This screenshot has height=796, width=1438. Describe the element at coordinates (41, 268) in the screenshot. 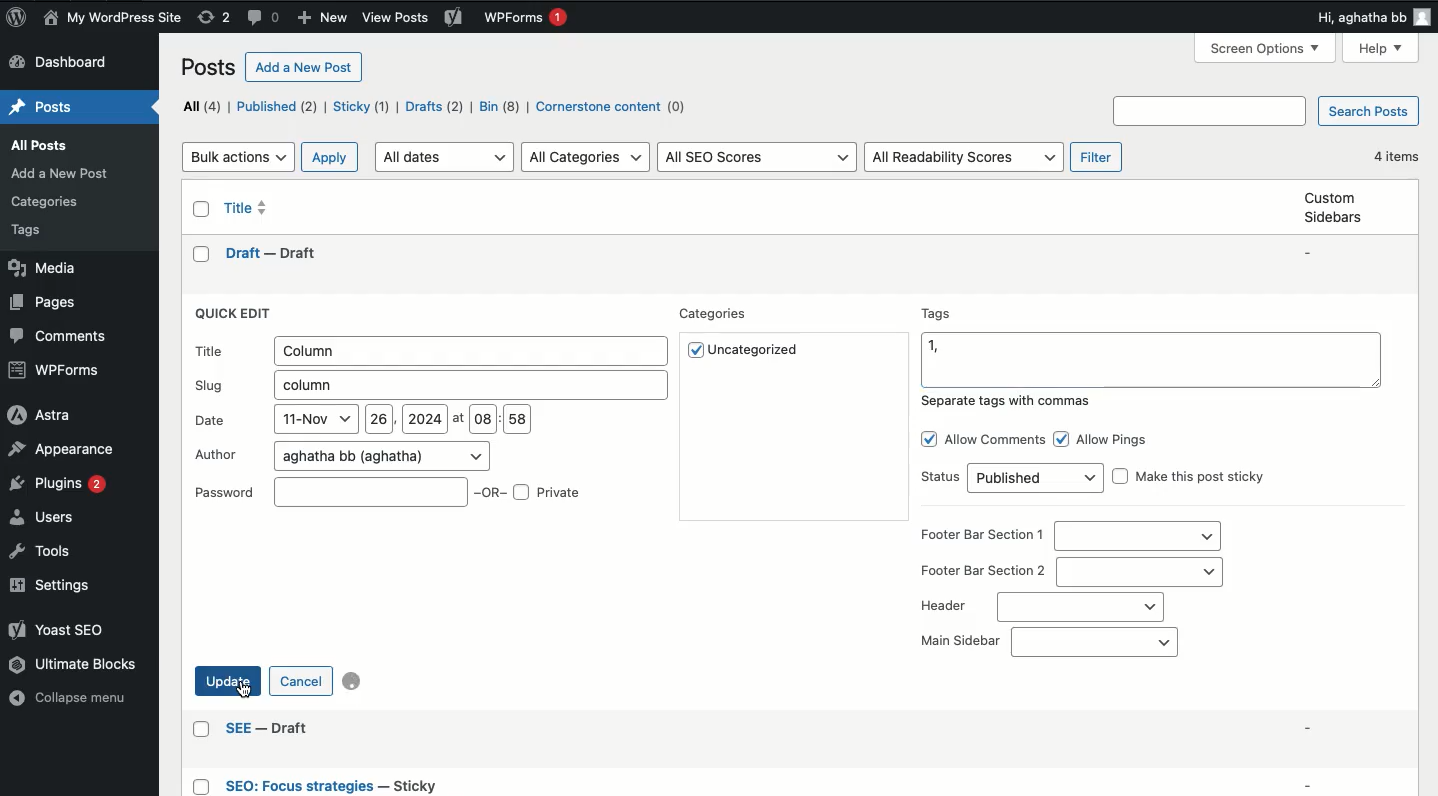

I see `Media` at that location.